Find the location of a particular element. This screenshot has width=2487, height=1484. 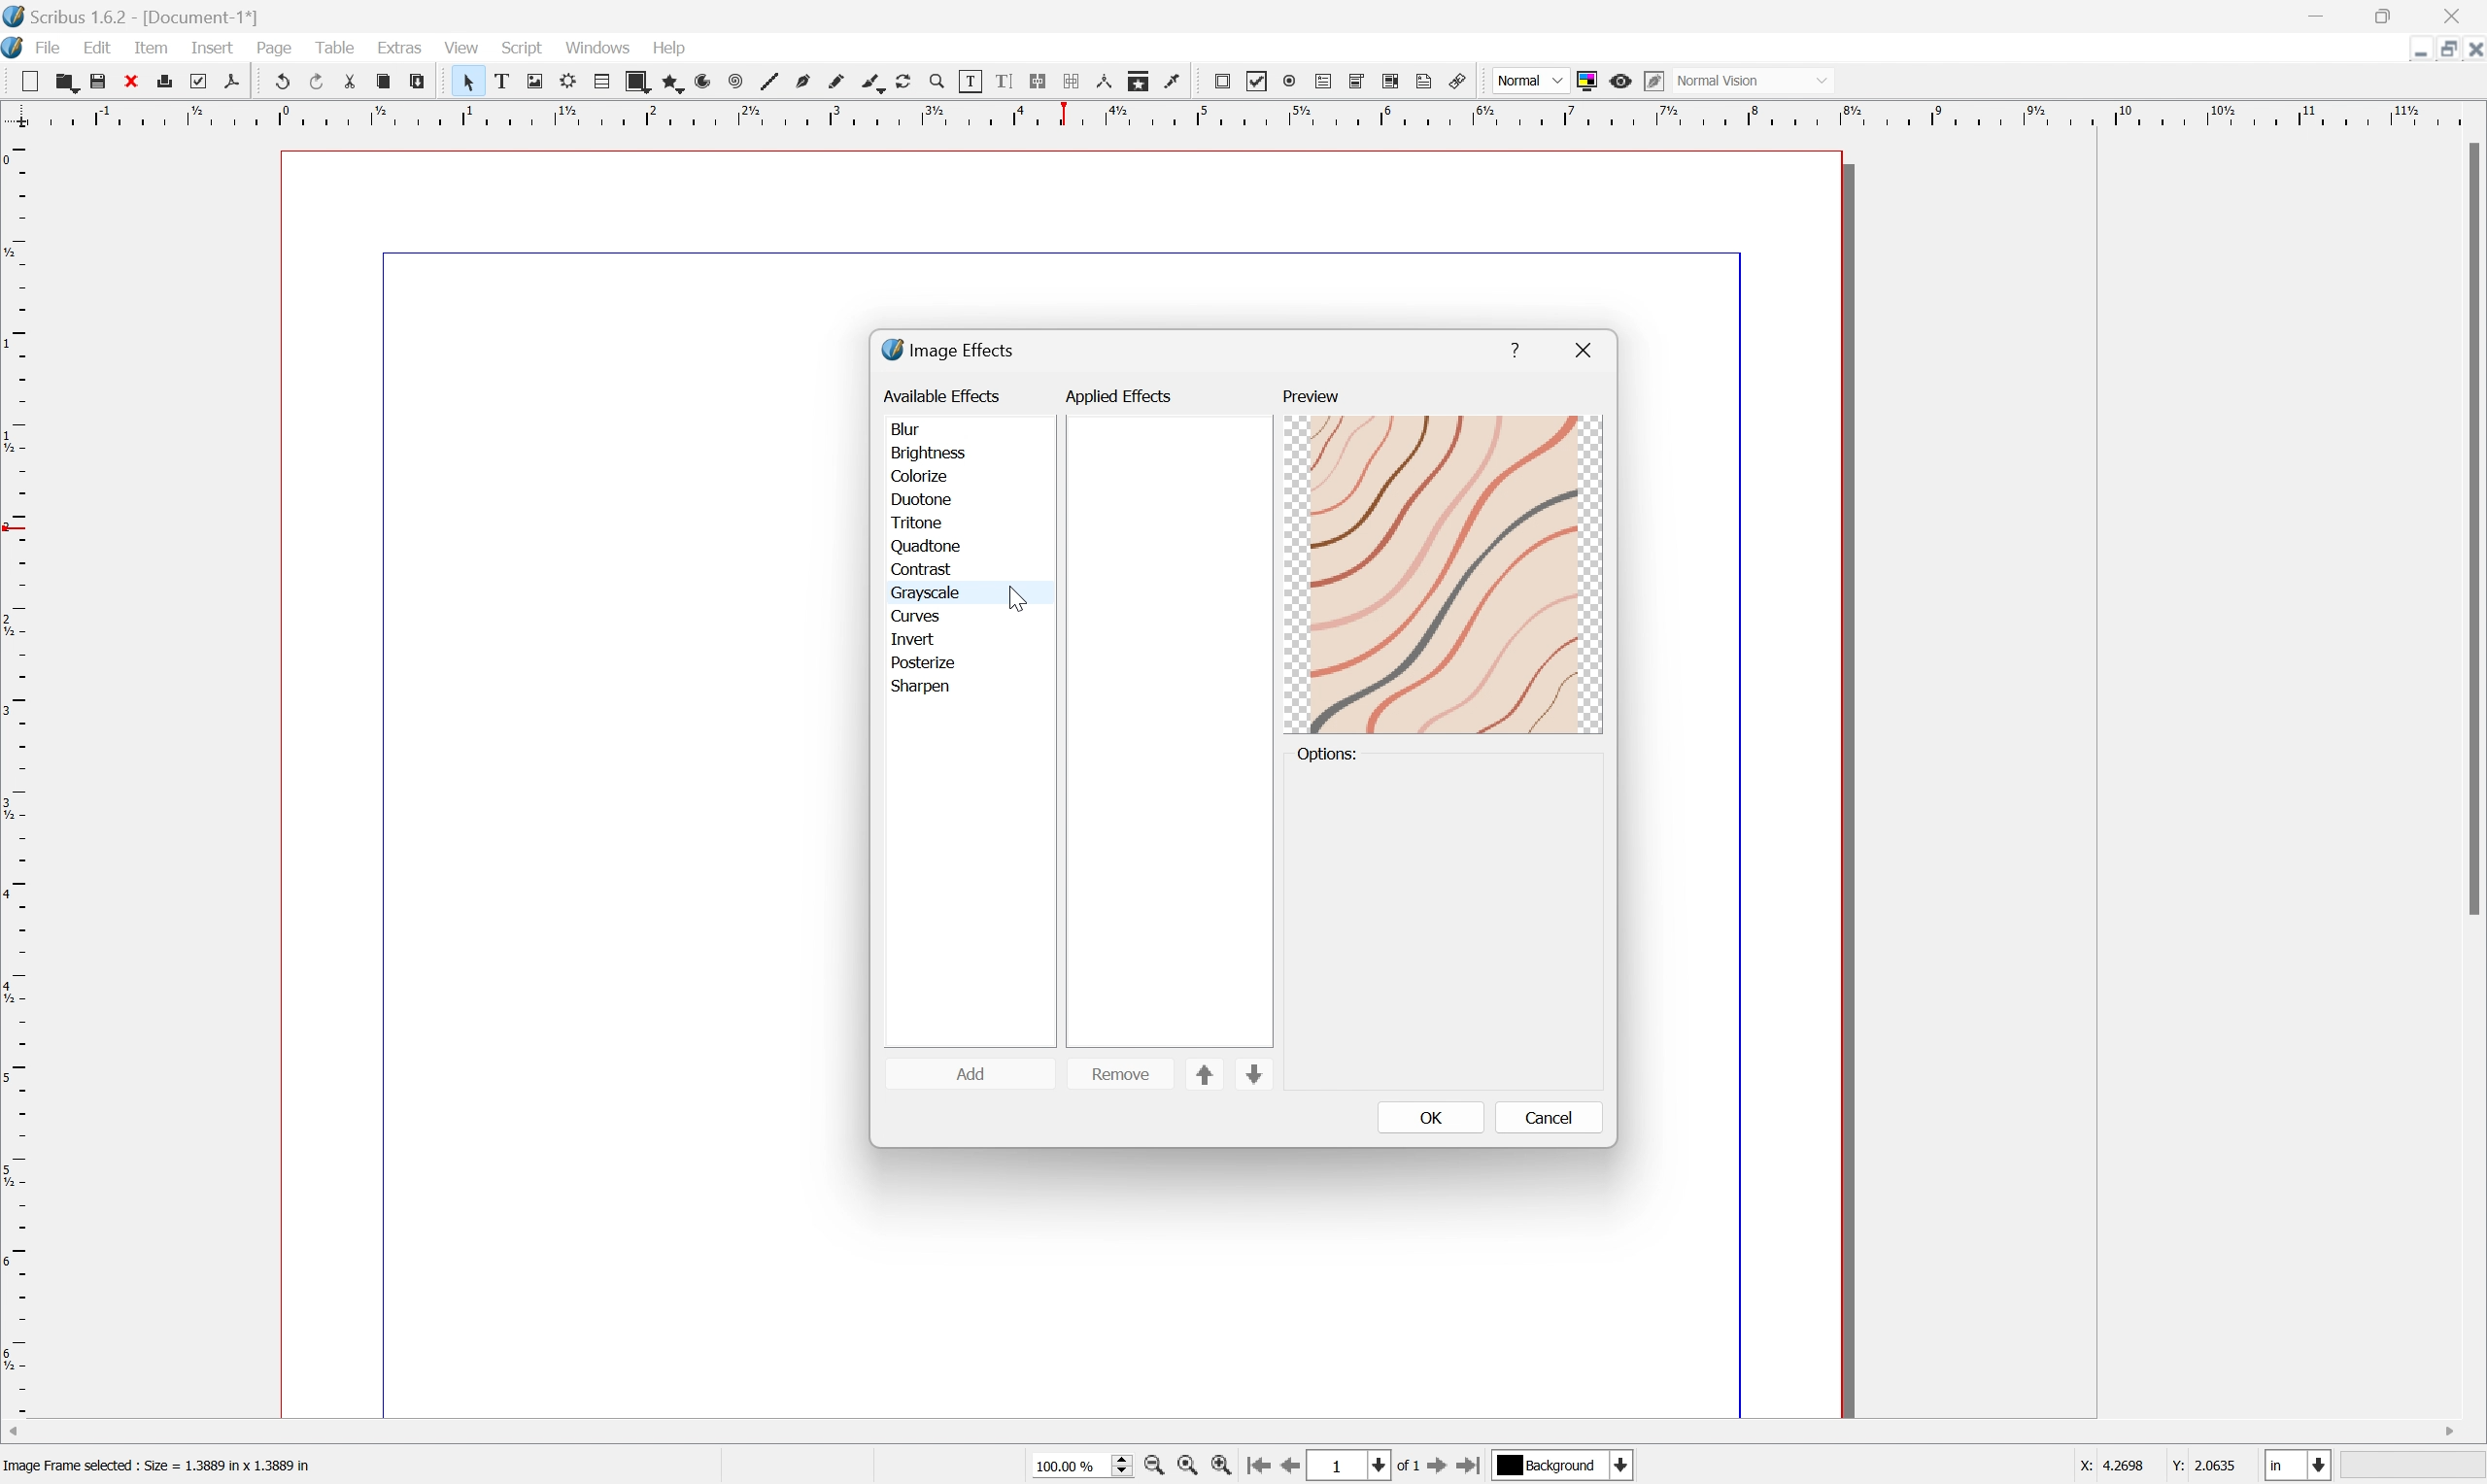

Image frame selected : Size = 1.3889 in × 1.3889 in is located at coordinates (162, 1468).